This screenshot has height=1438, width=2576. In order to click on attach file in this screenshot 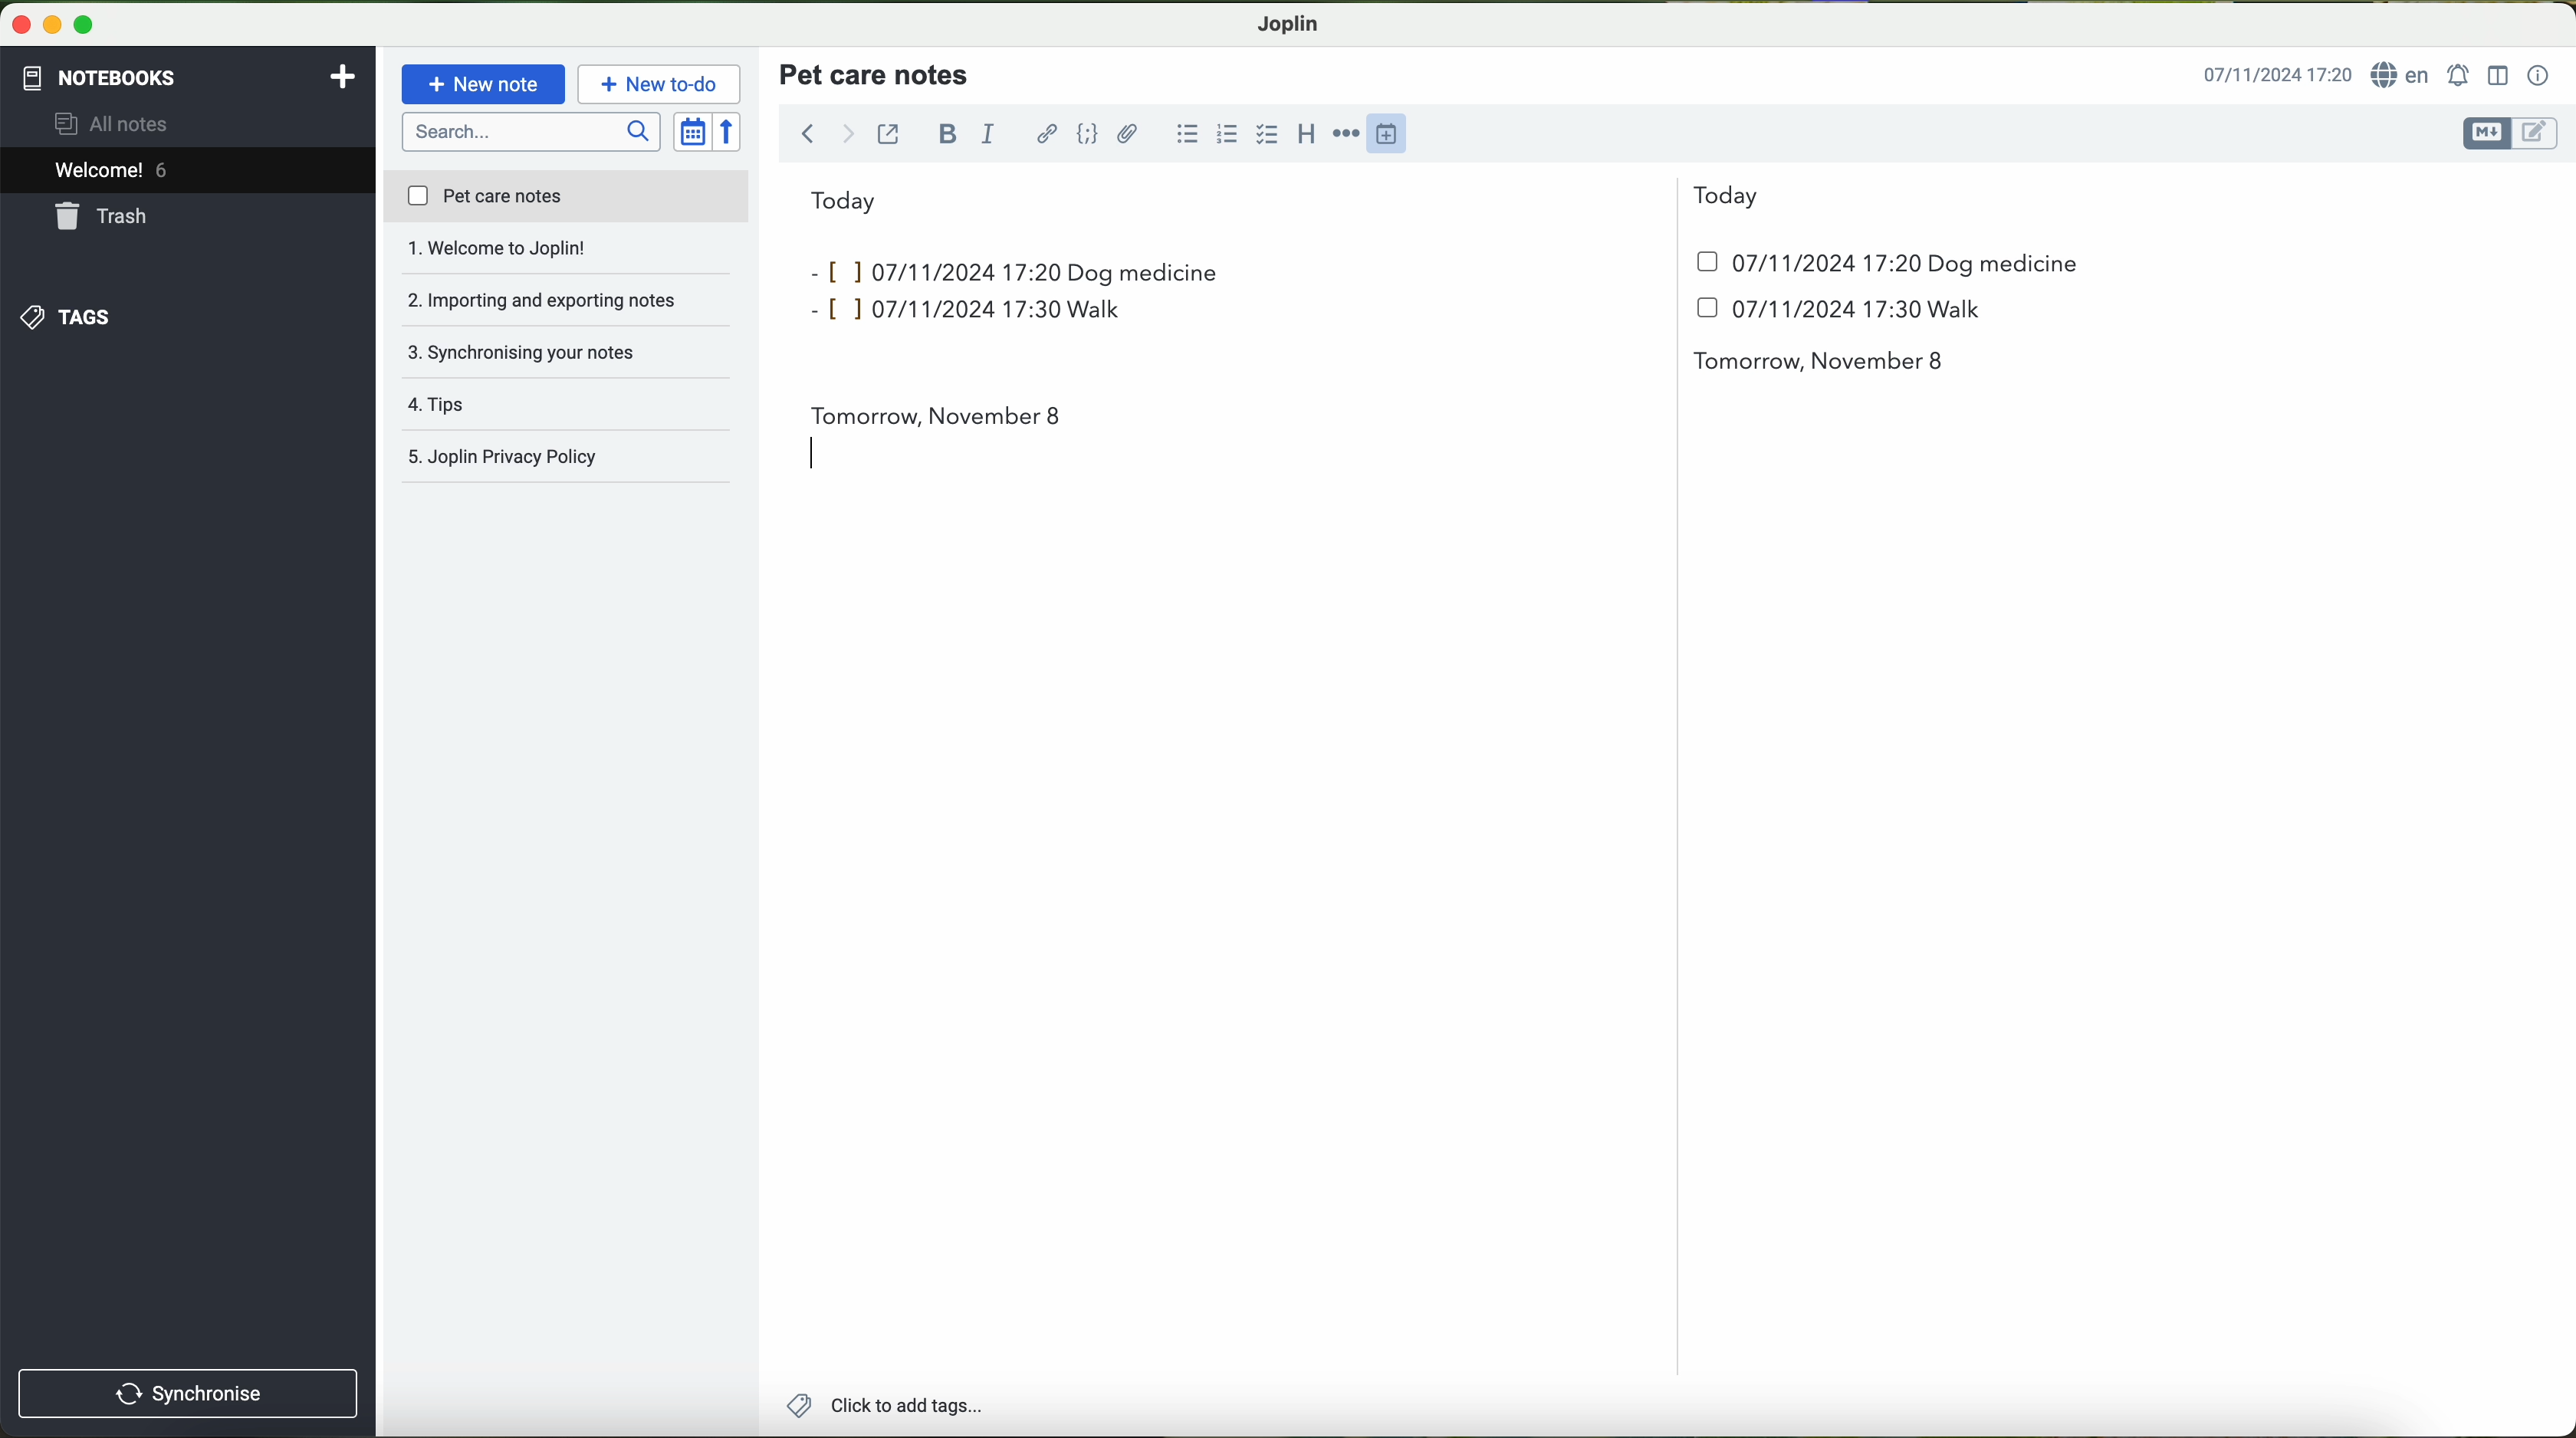, I will do `click(1128, 133)`.